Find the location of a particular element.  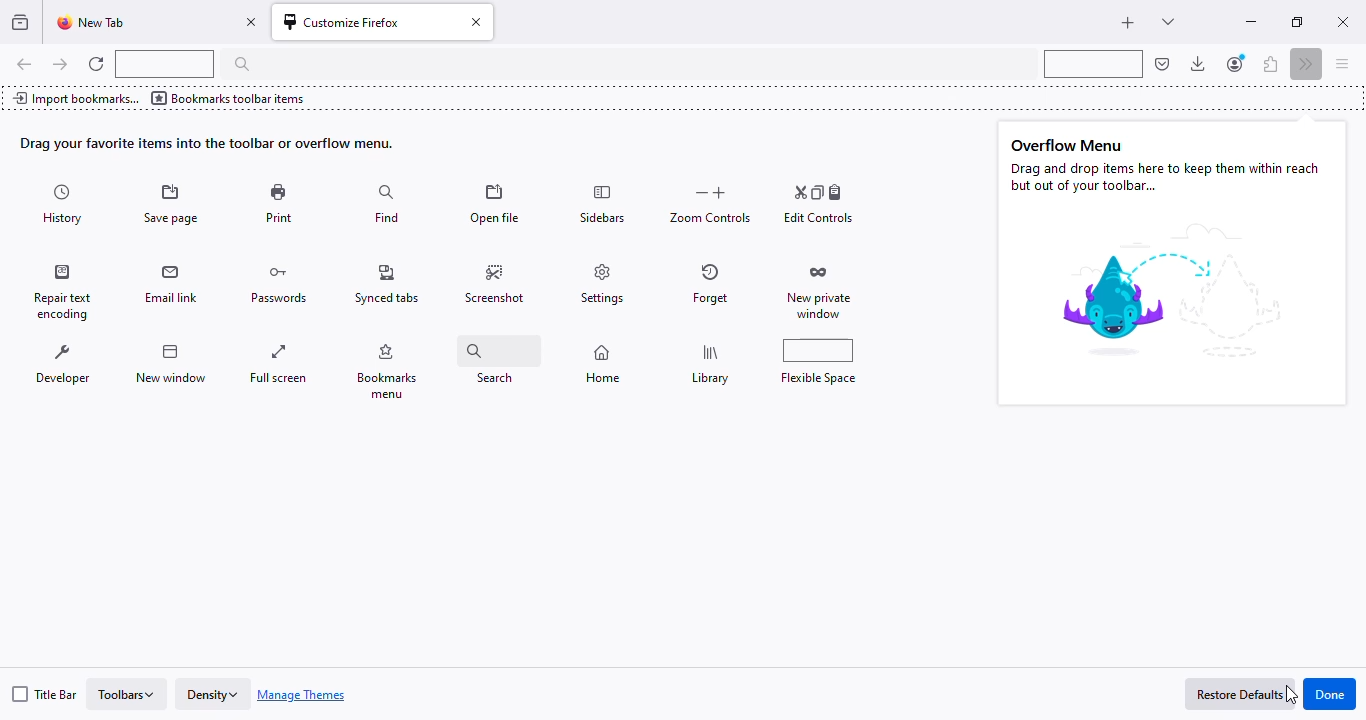

screenshot is located at coordinates (494, 283).